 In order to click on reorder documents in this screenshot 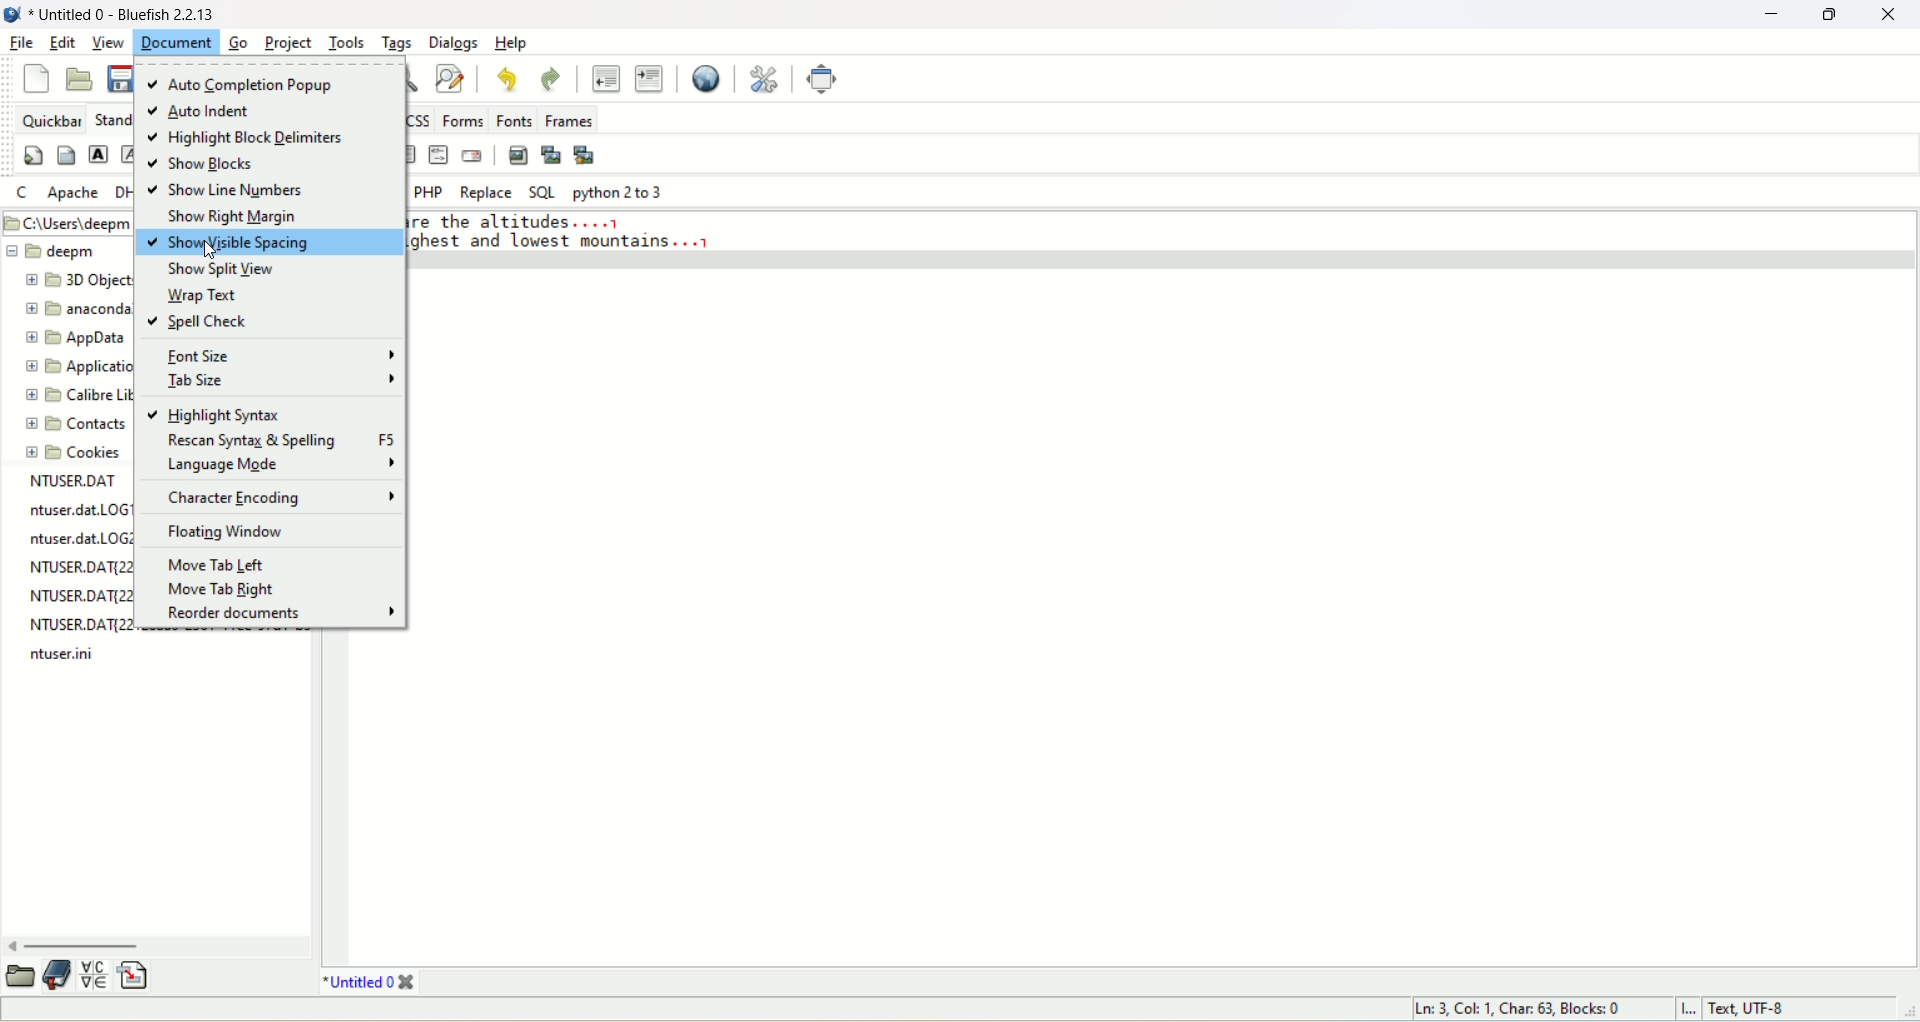, I will do `click(280, 612)`.